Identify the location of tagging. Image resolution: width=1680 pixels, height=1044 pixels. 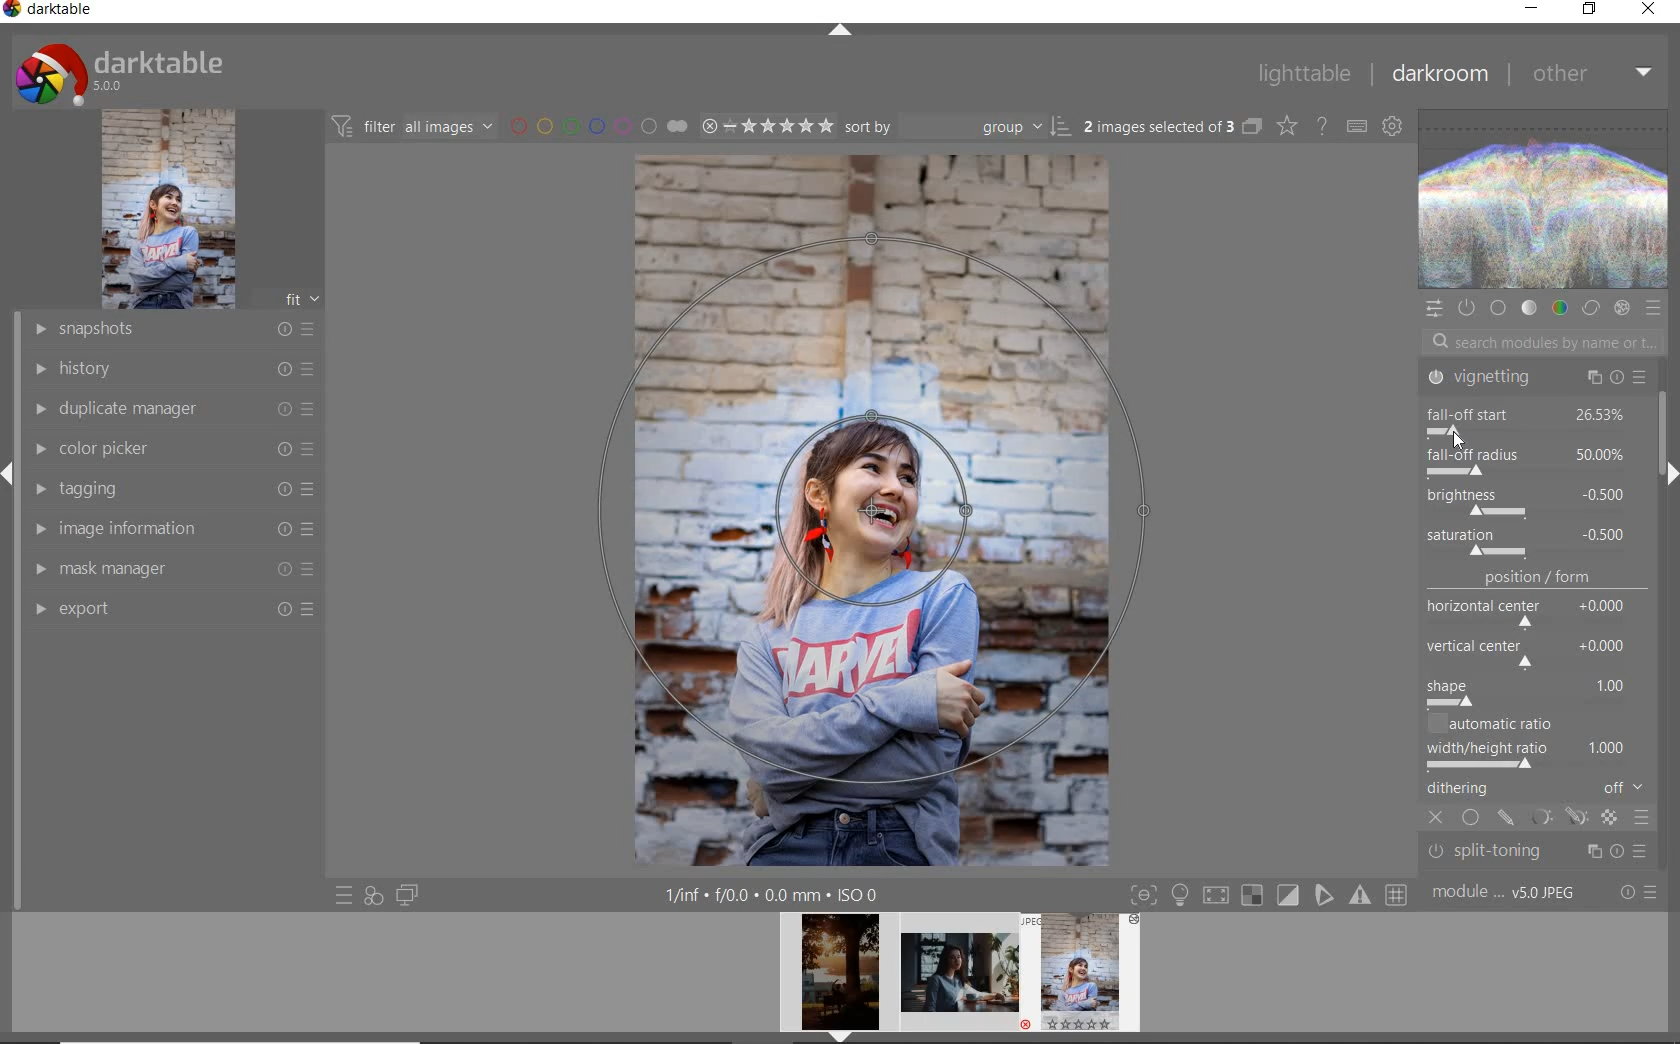
(168, 487).